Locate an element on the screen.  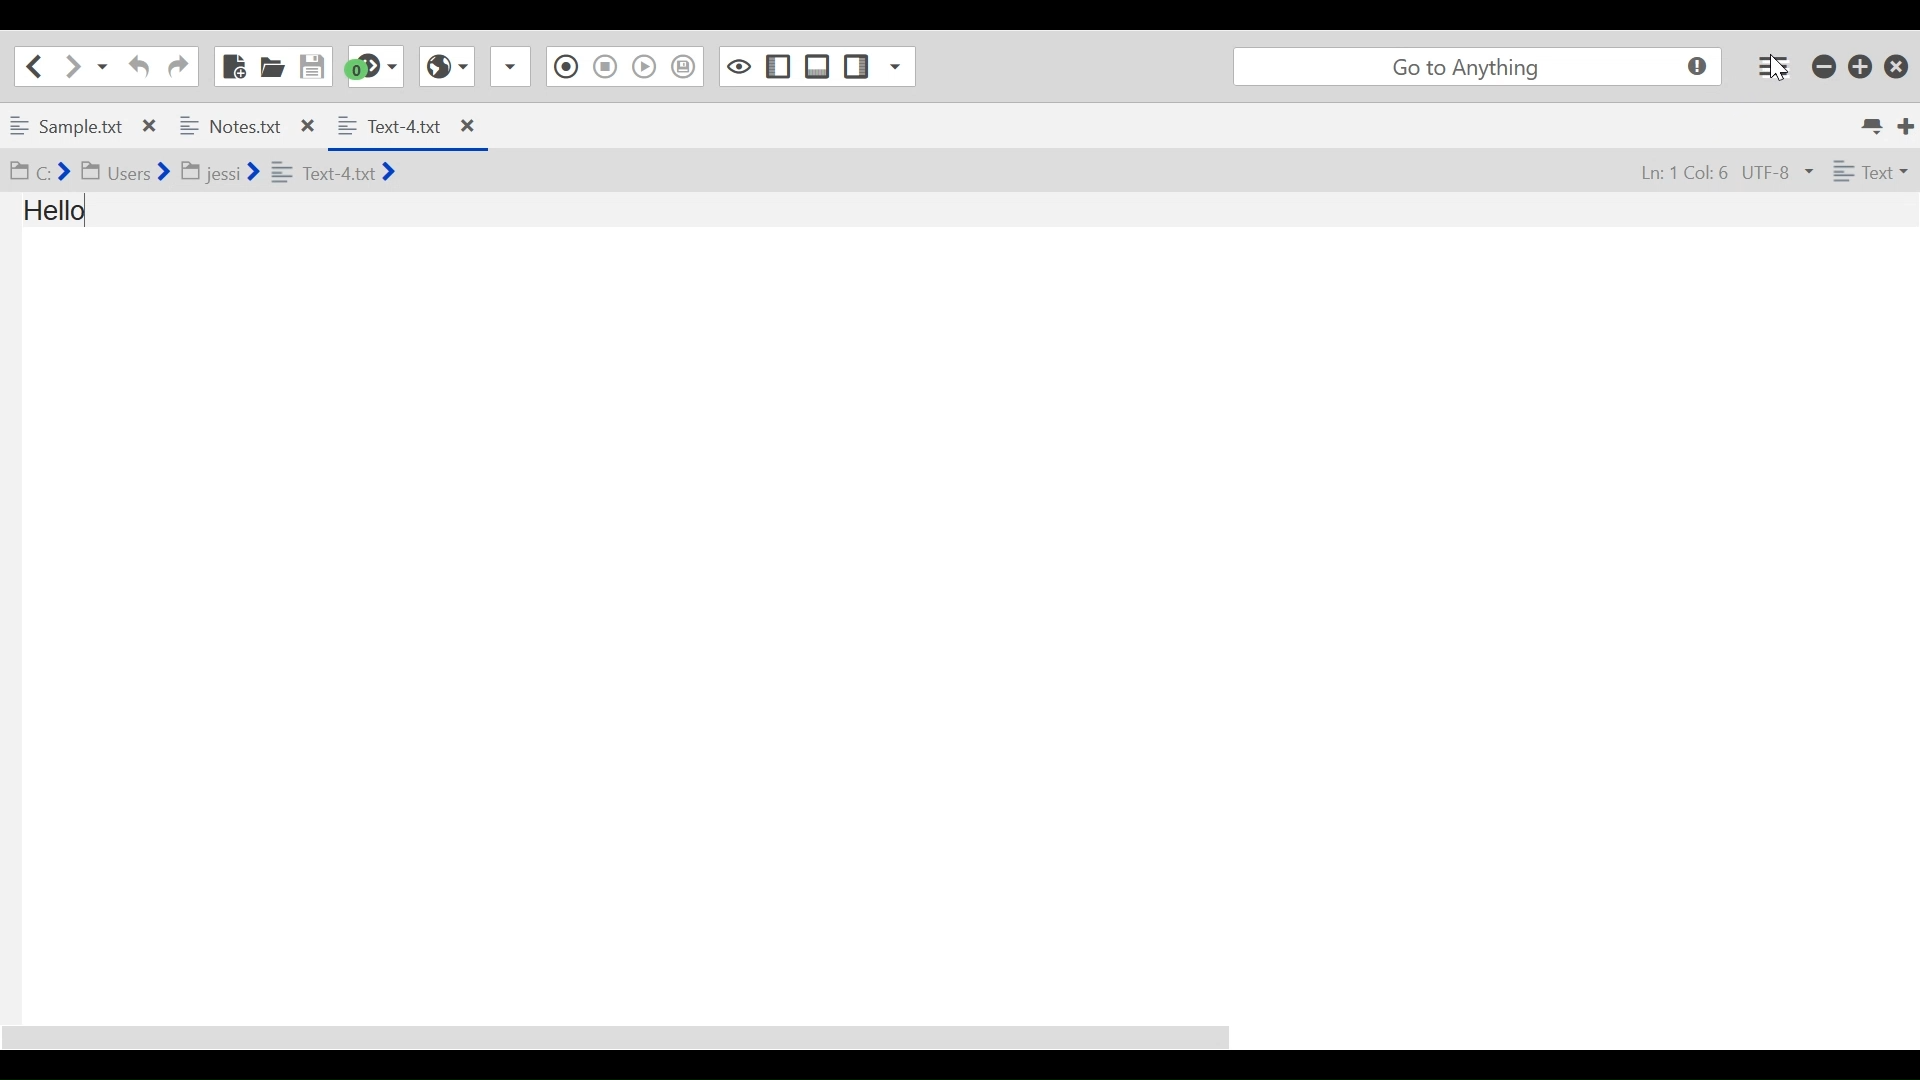
Show/Hide Left Pane is located at coordinates (778, 67).